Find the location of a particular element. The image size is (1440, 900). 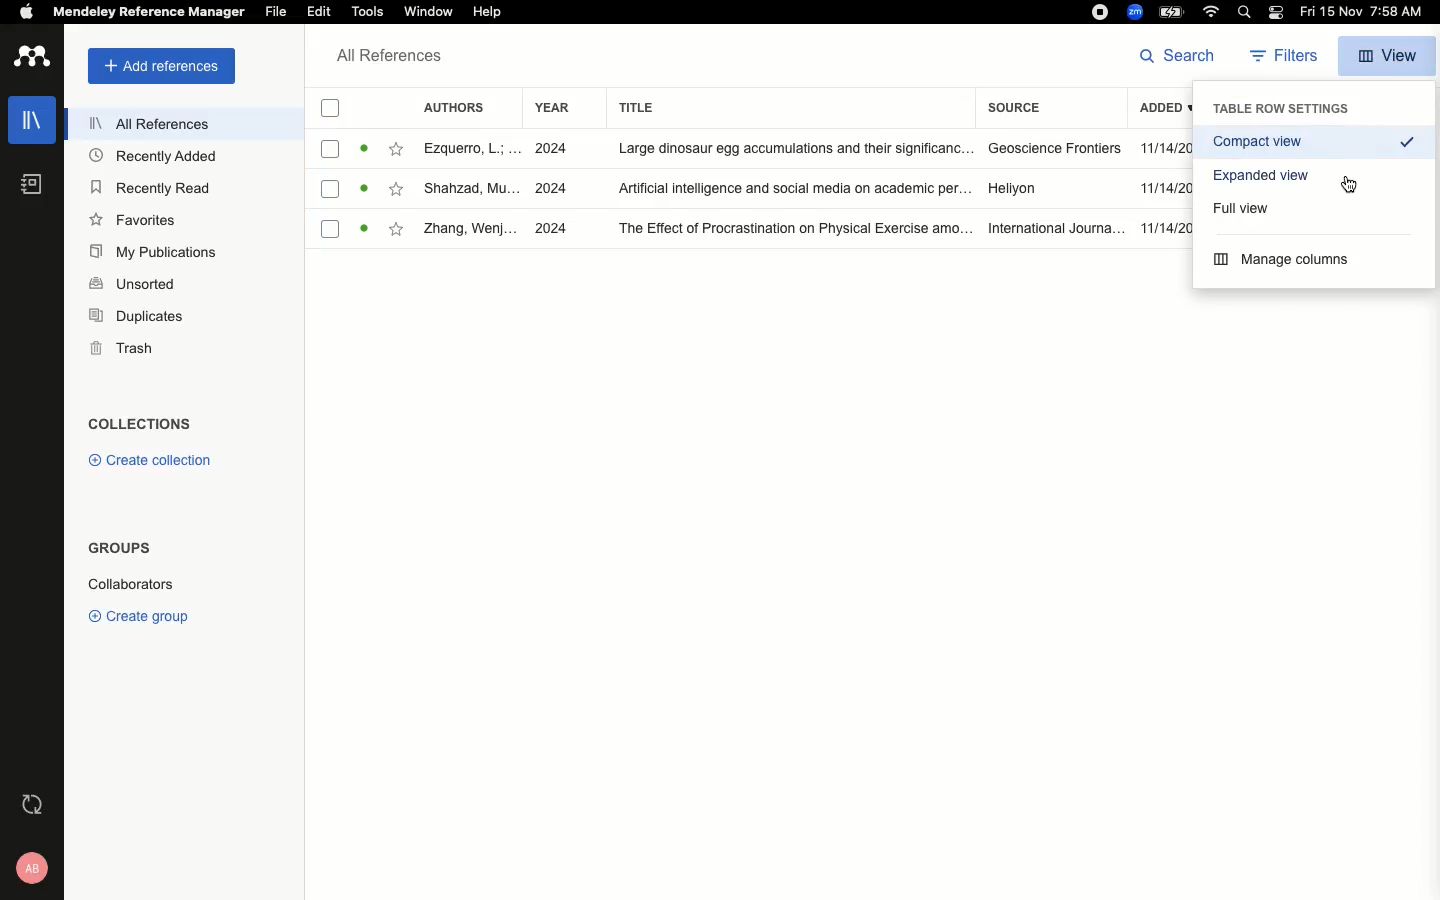

Account and help is located at coordinates (26, 869).